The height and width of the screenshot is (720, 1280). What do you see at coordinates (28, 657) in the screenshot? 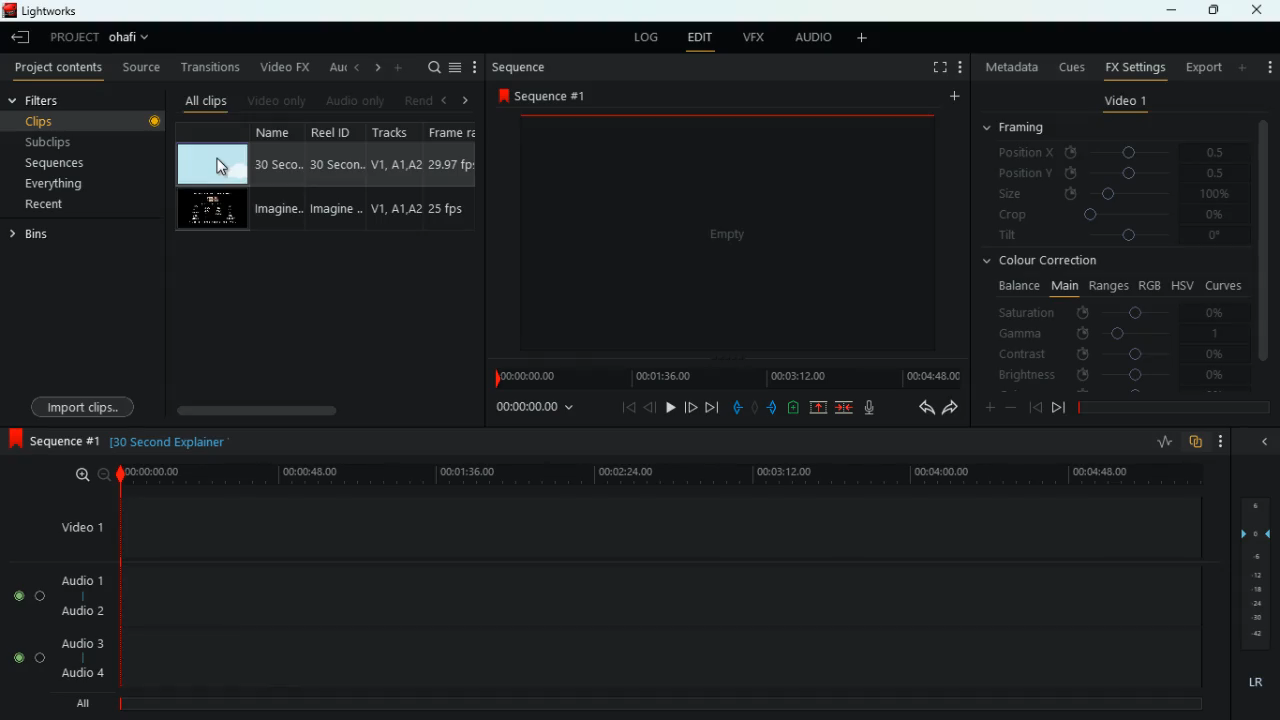
I see `Audio` at bounding box center [28, 657].